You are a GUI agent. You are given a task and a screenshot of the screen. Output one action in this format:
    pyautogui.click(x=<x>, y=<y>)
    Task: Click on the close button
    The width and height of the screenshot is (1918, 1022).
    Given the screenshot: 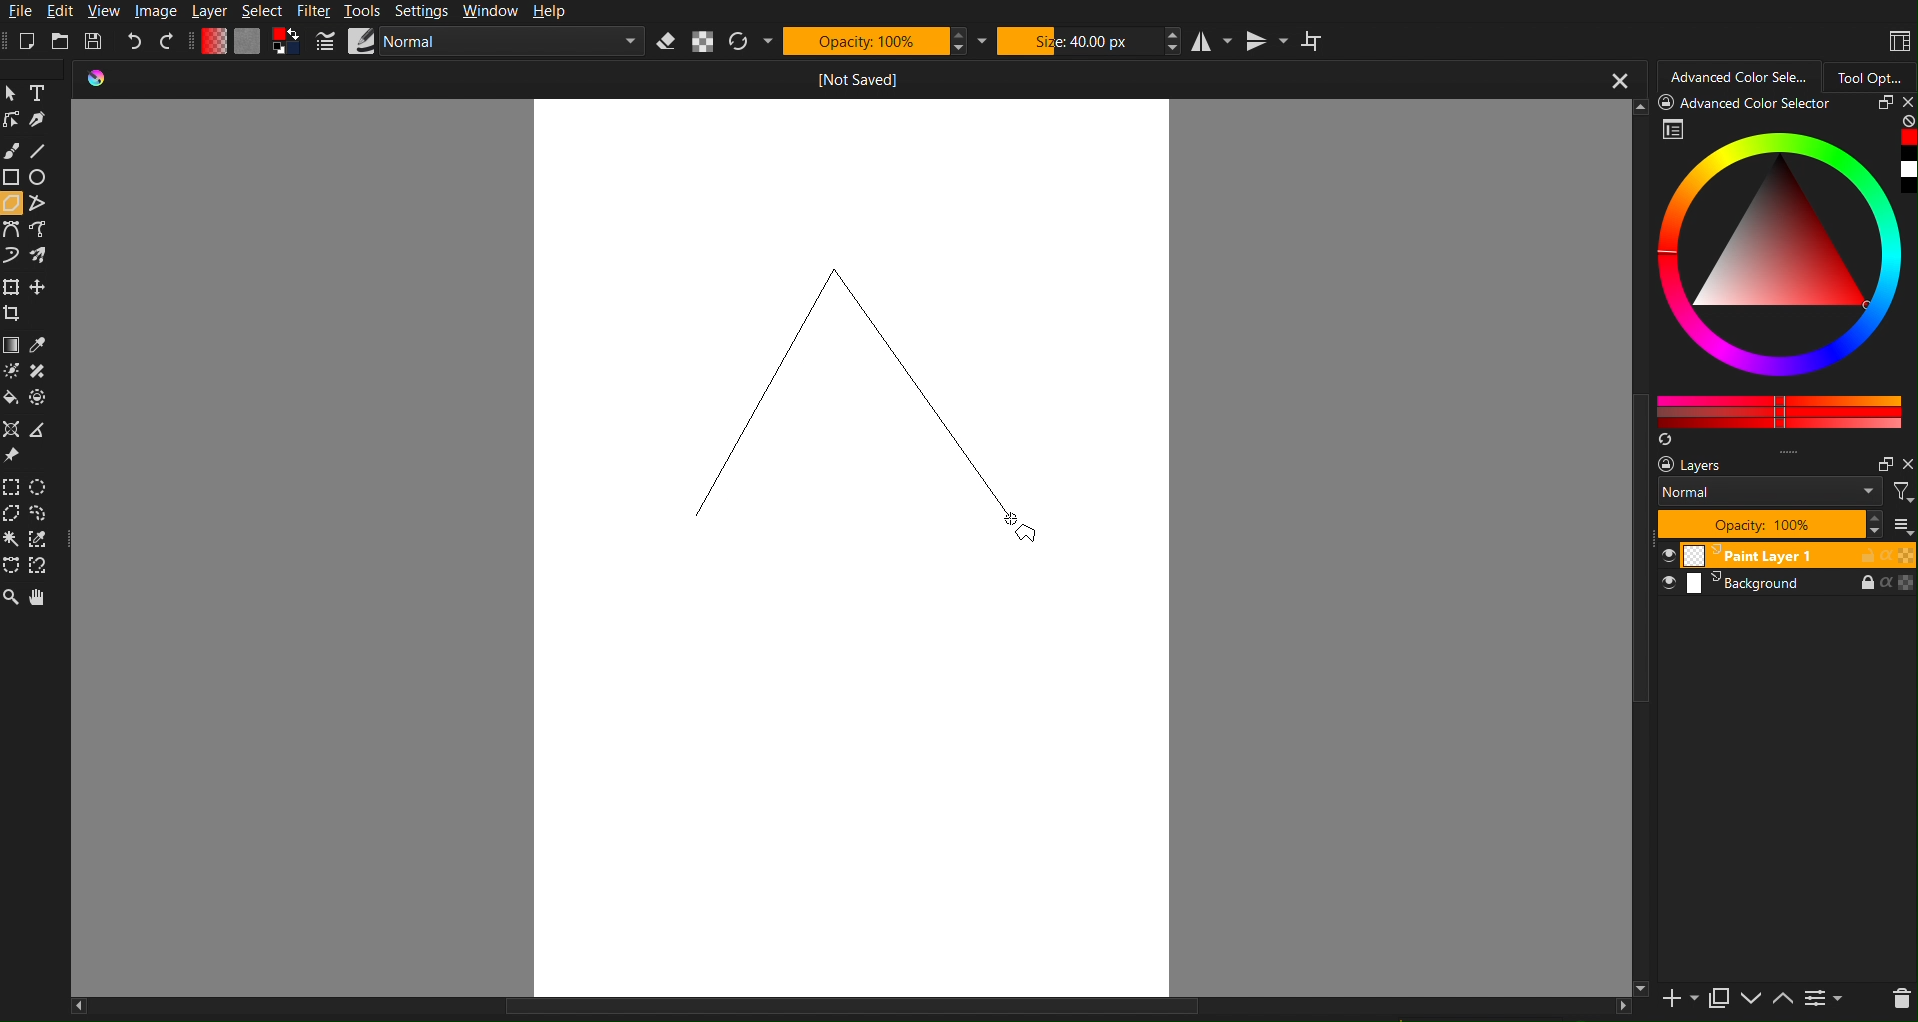 What is the action you would take?
    pyautogui.click(x=1619, y=79)
    